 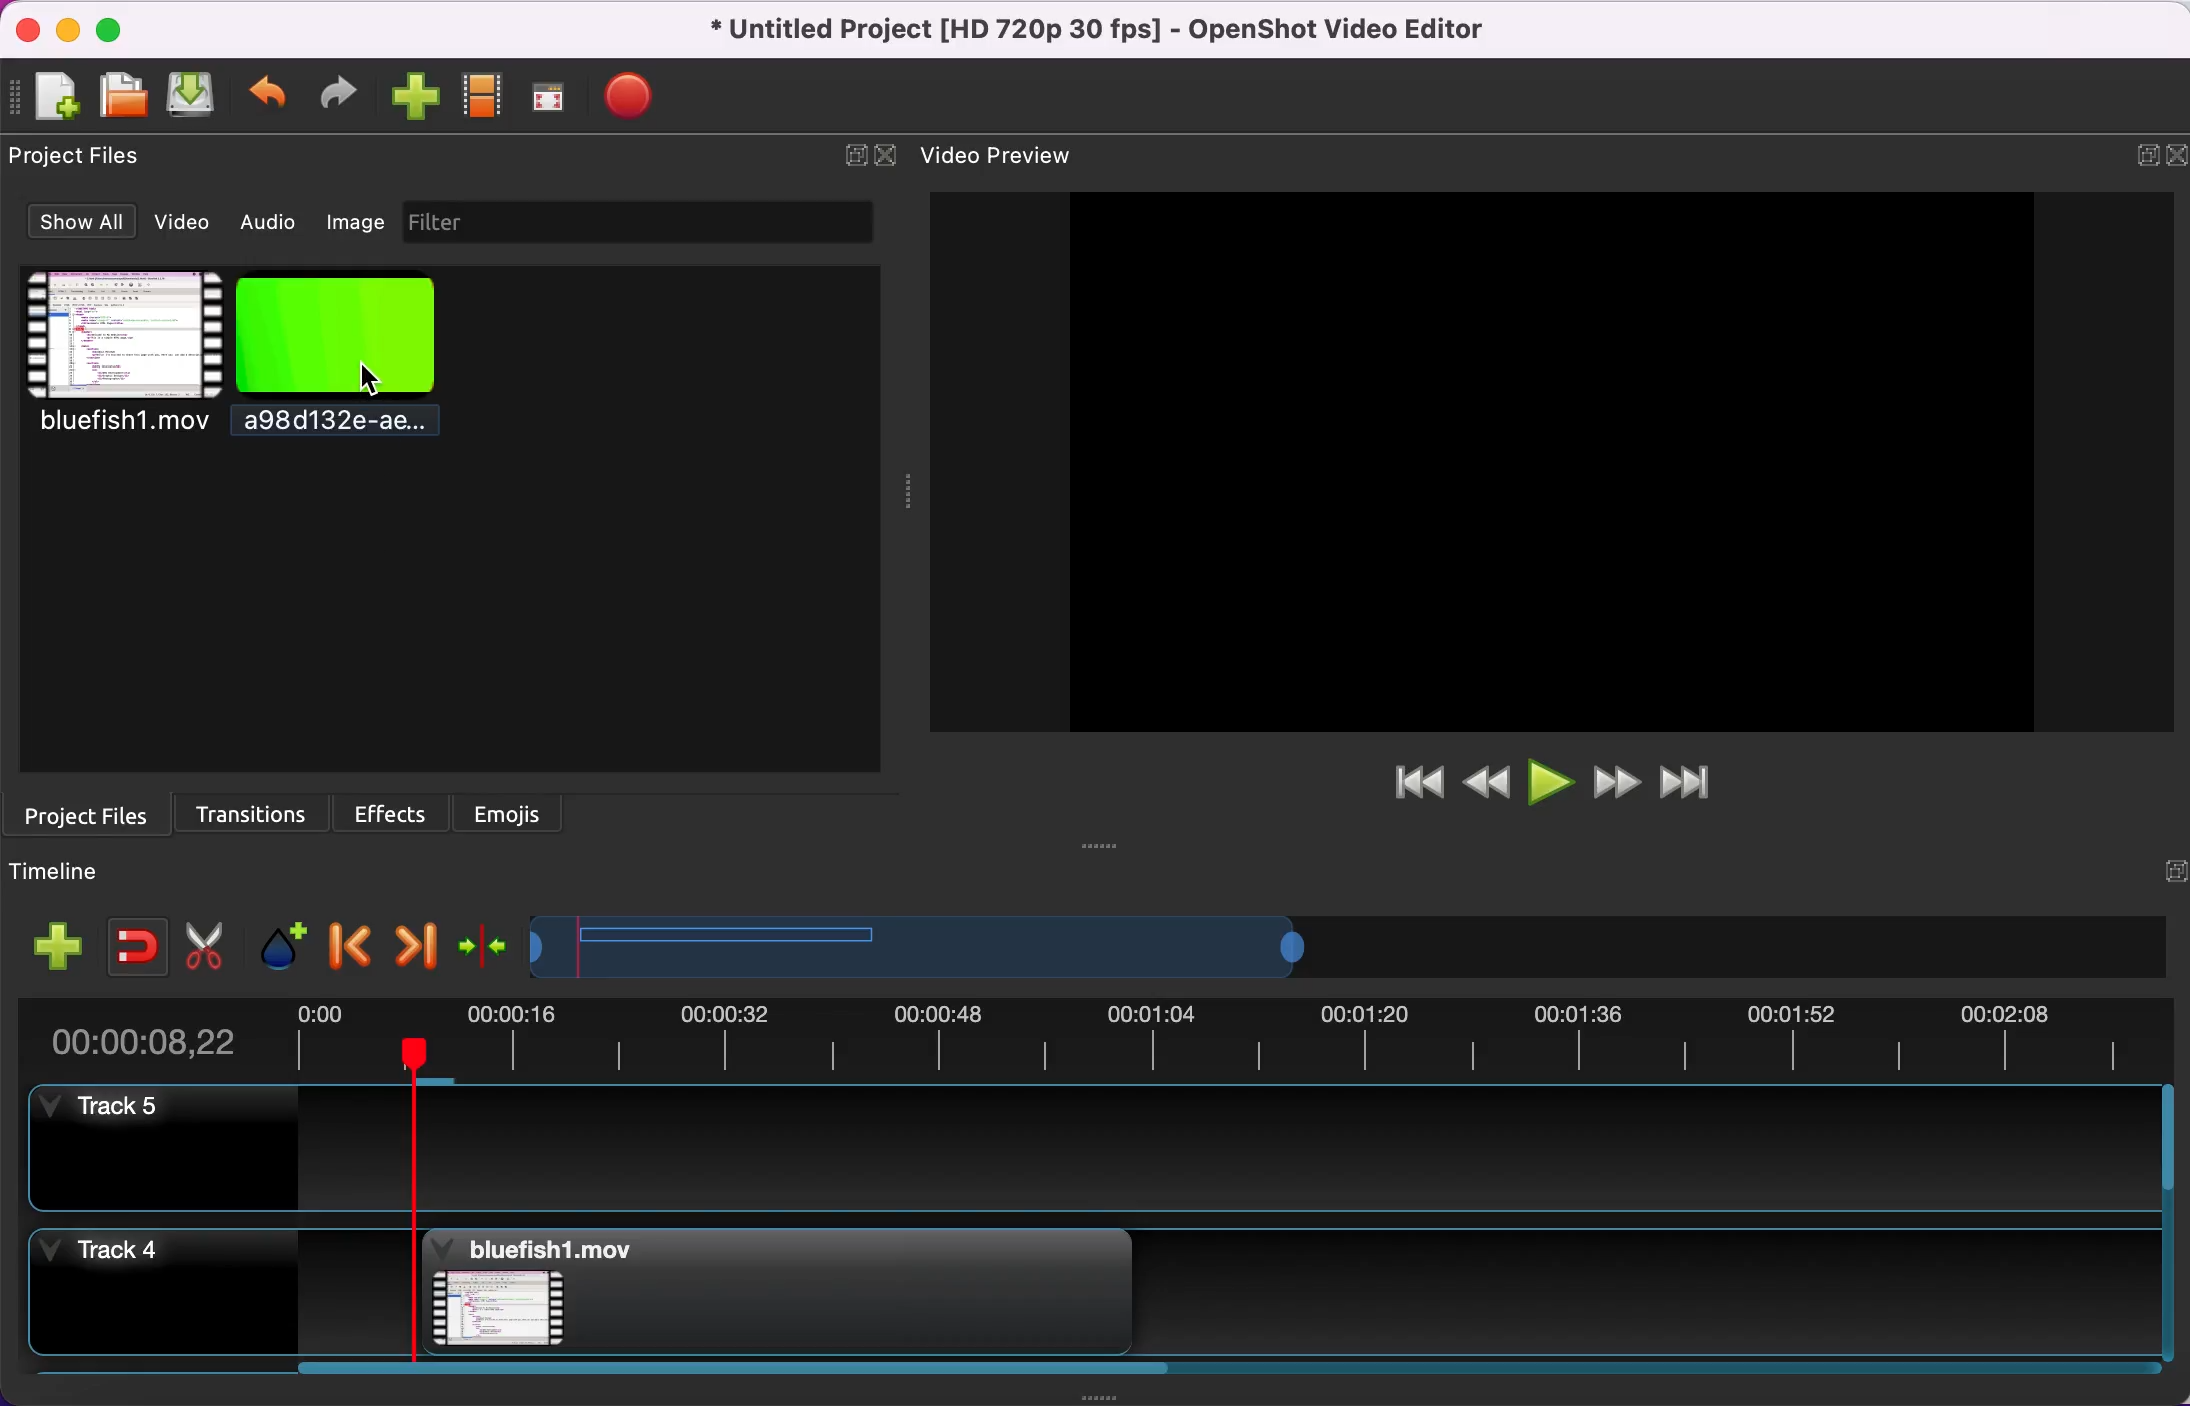 What do you see at coordinates (890, 156) in the screenshot?
I see `close` at bounding box center [890, 156].